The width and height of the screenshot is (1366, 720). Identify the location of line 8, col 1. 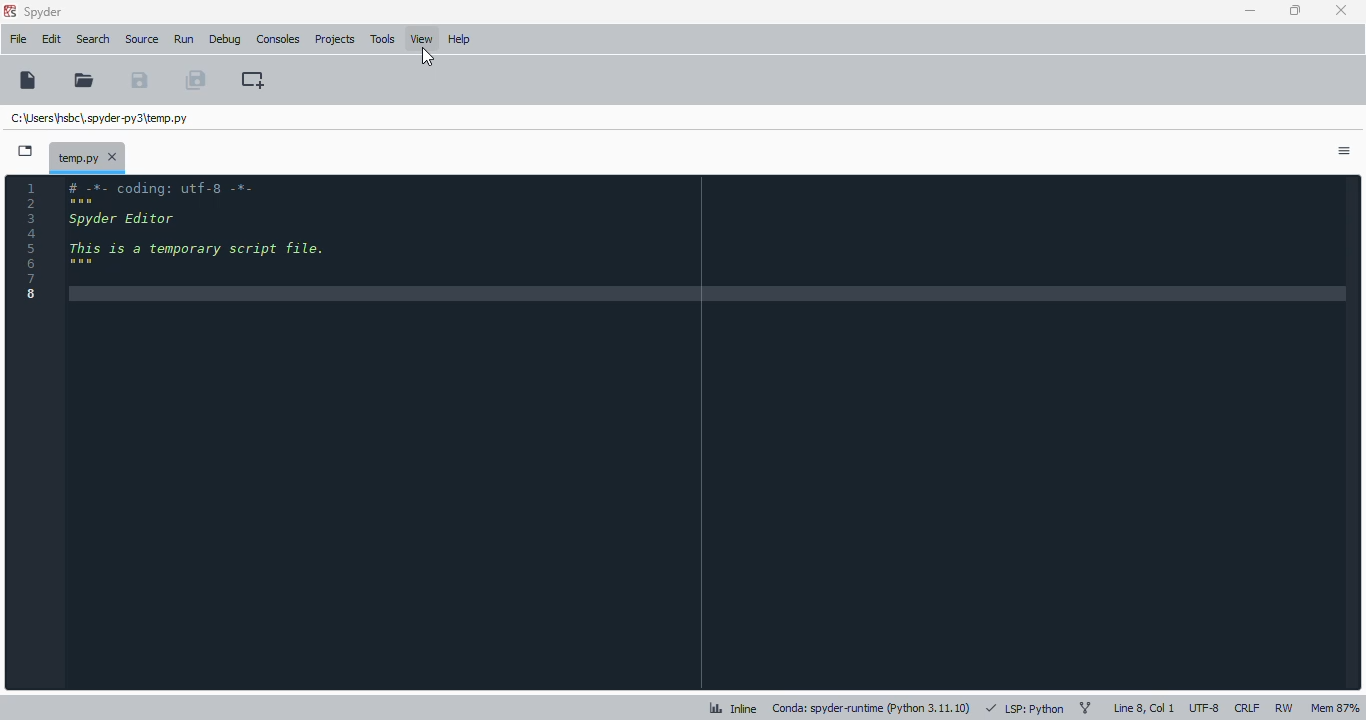
(1144, 708).